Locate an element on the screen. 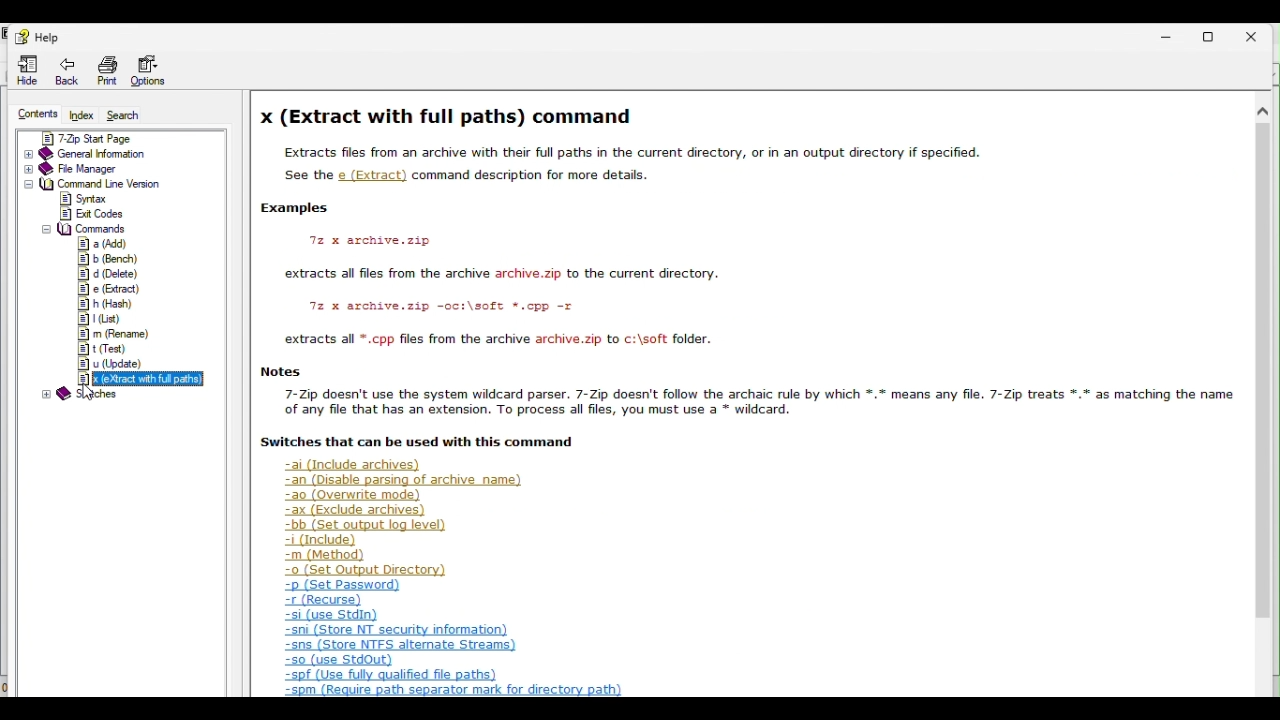 This screenshot has height=720, width=1280. d (Delete) is located at coordinates (108, 274).